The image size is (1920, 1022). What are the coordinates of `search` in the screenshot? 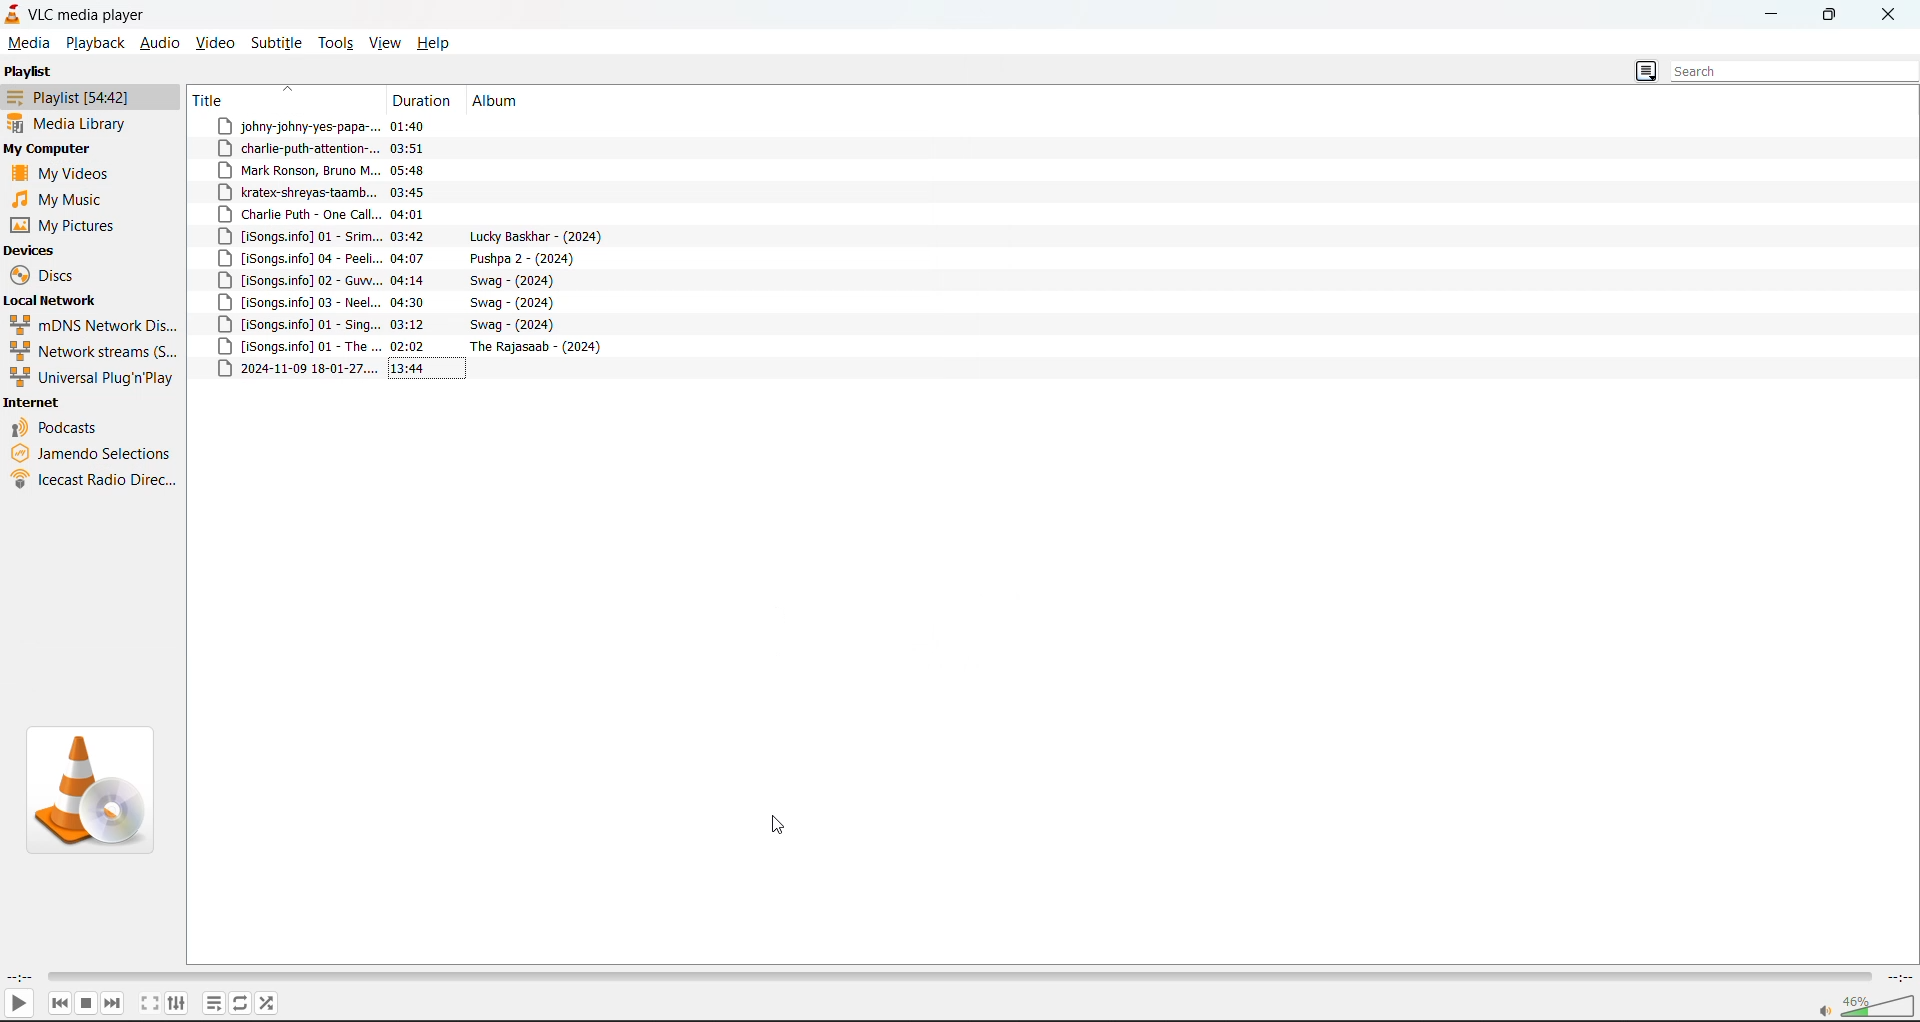 It's located at (1794, 72).